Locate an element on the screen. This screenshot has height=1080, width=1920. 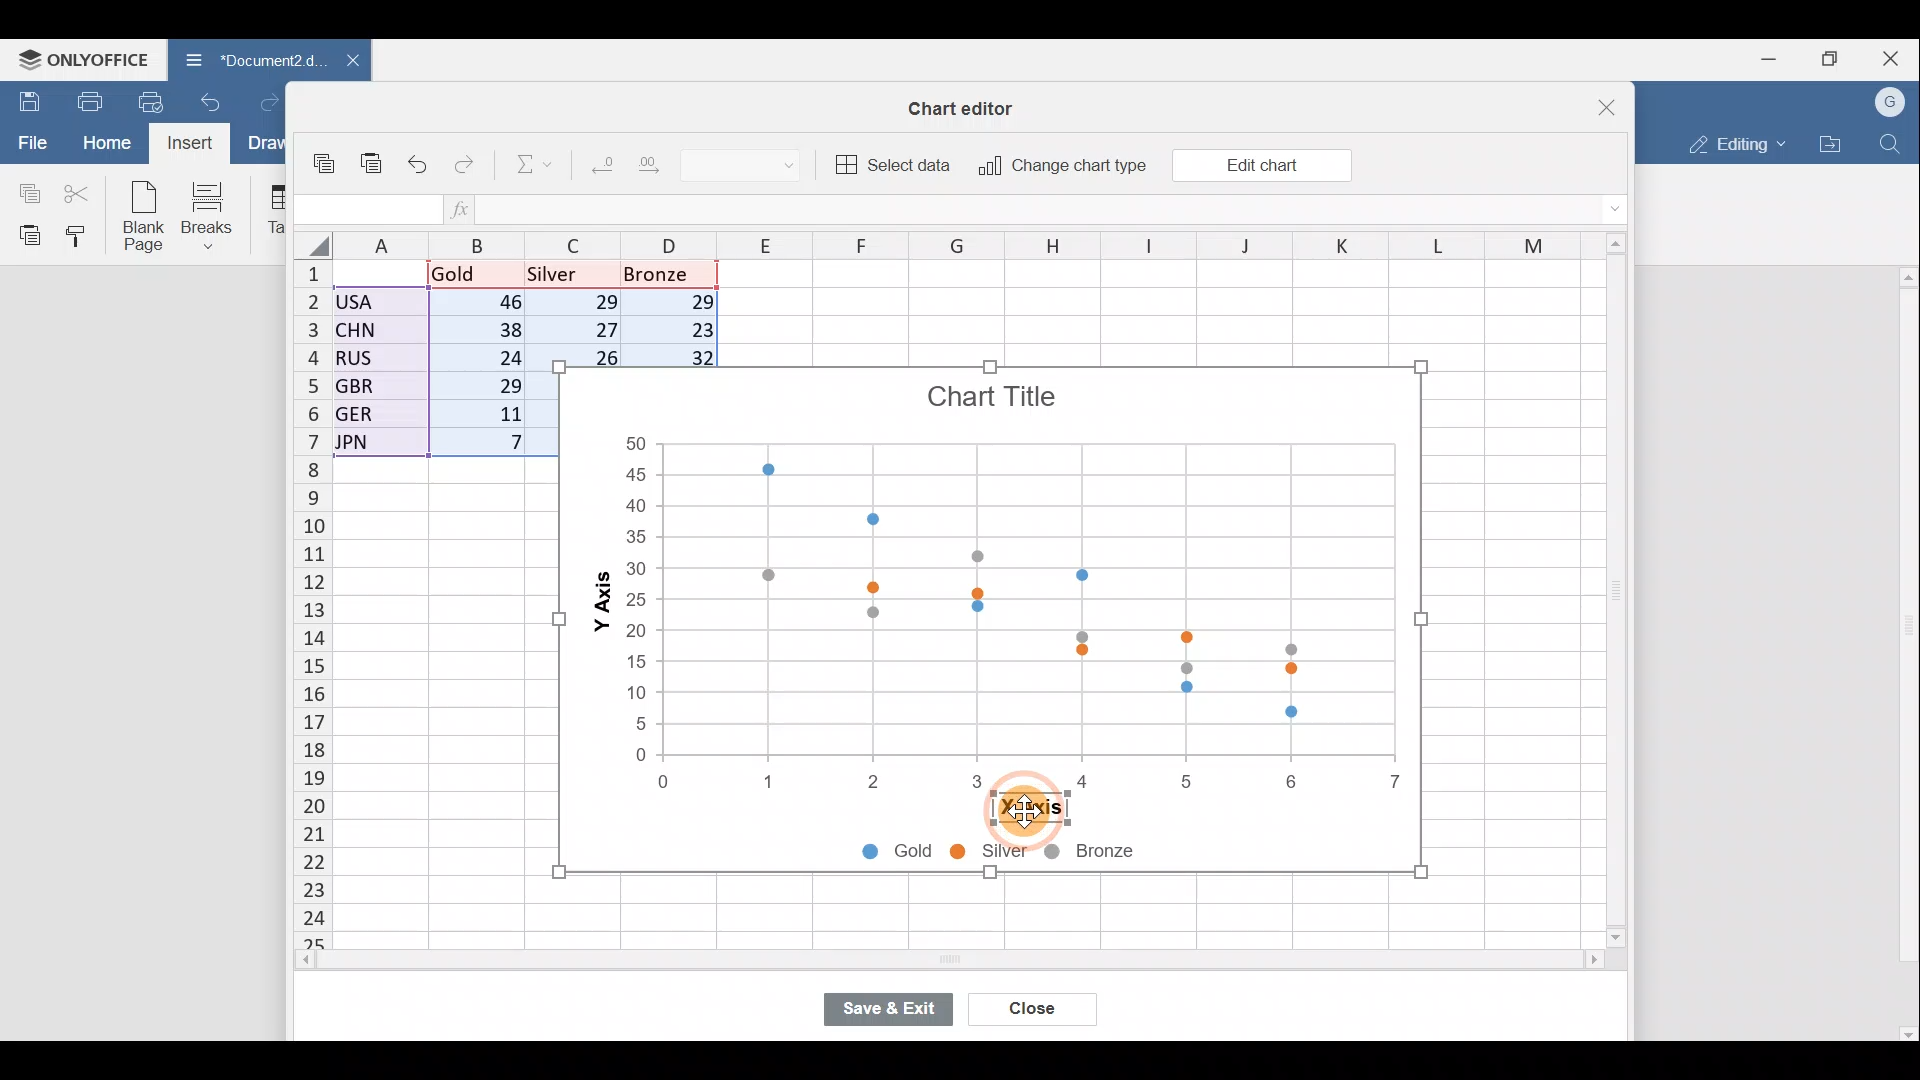
Editing mode is located at coordinates (1732, 144).